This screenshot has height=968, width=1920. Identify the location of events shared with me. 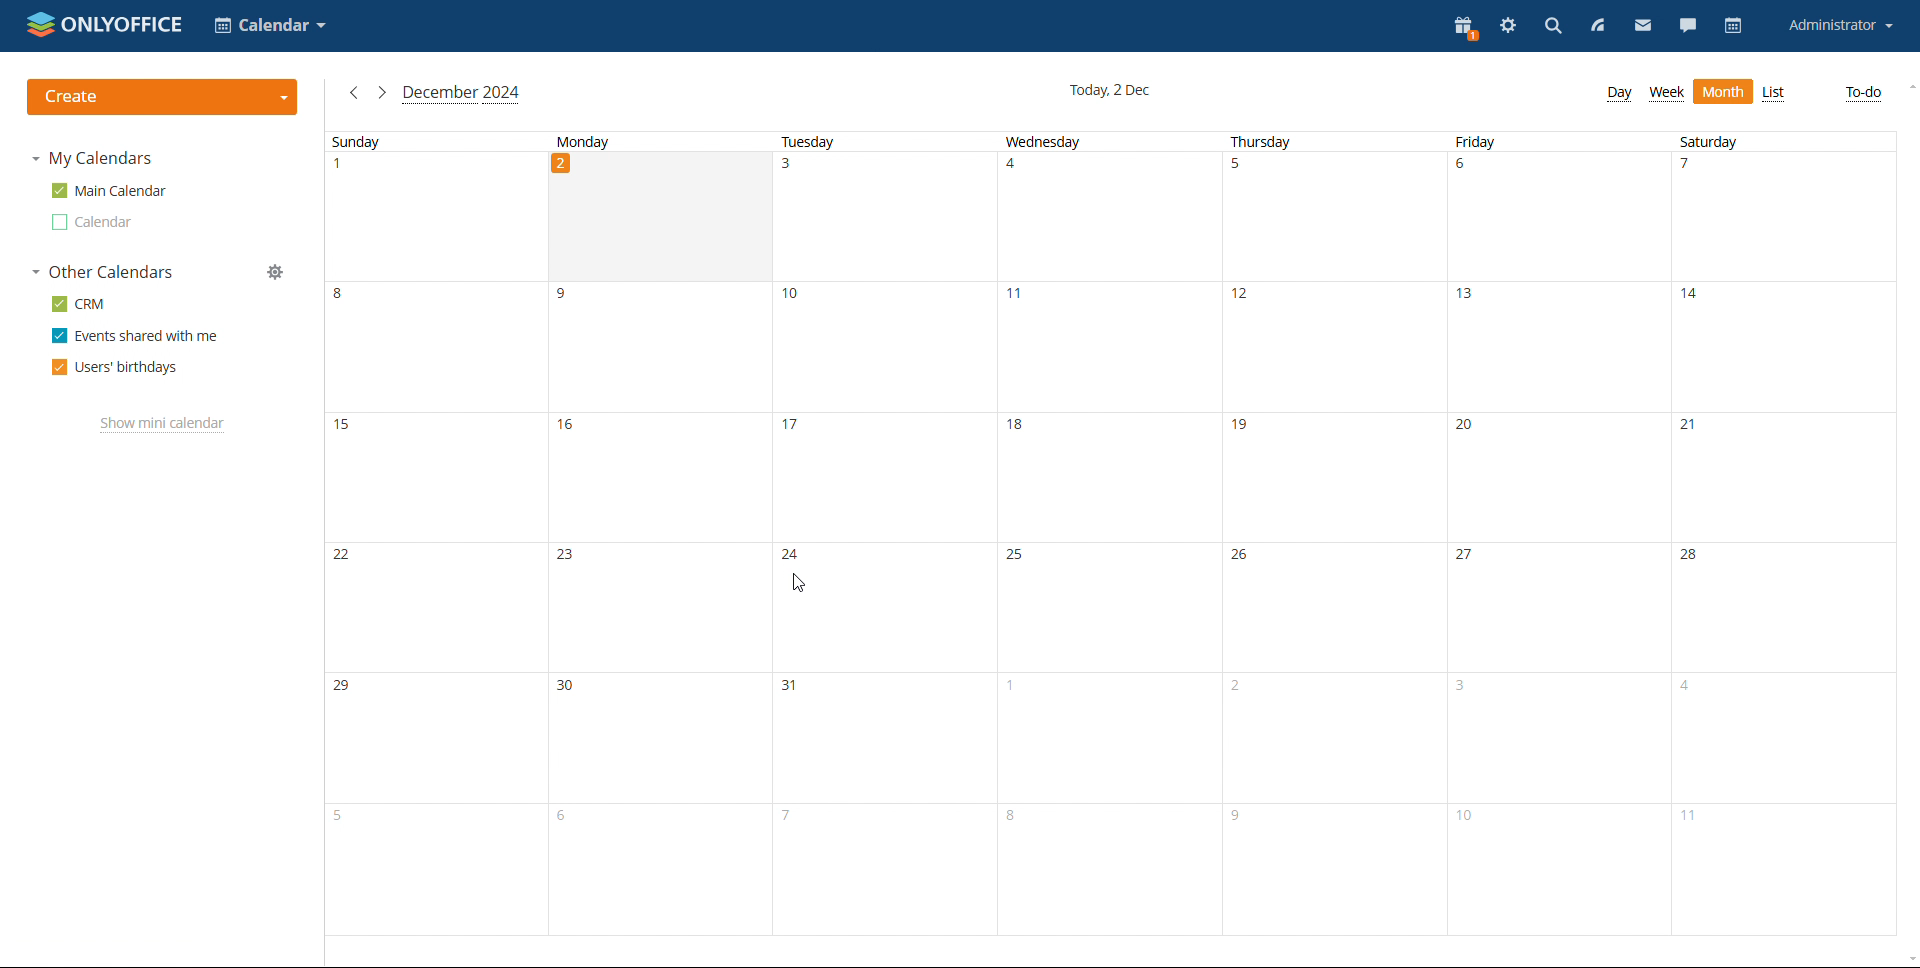
(136, 335).